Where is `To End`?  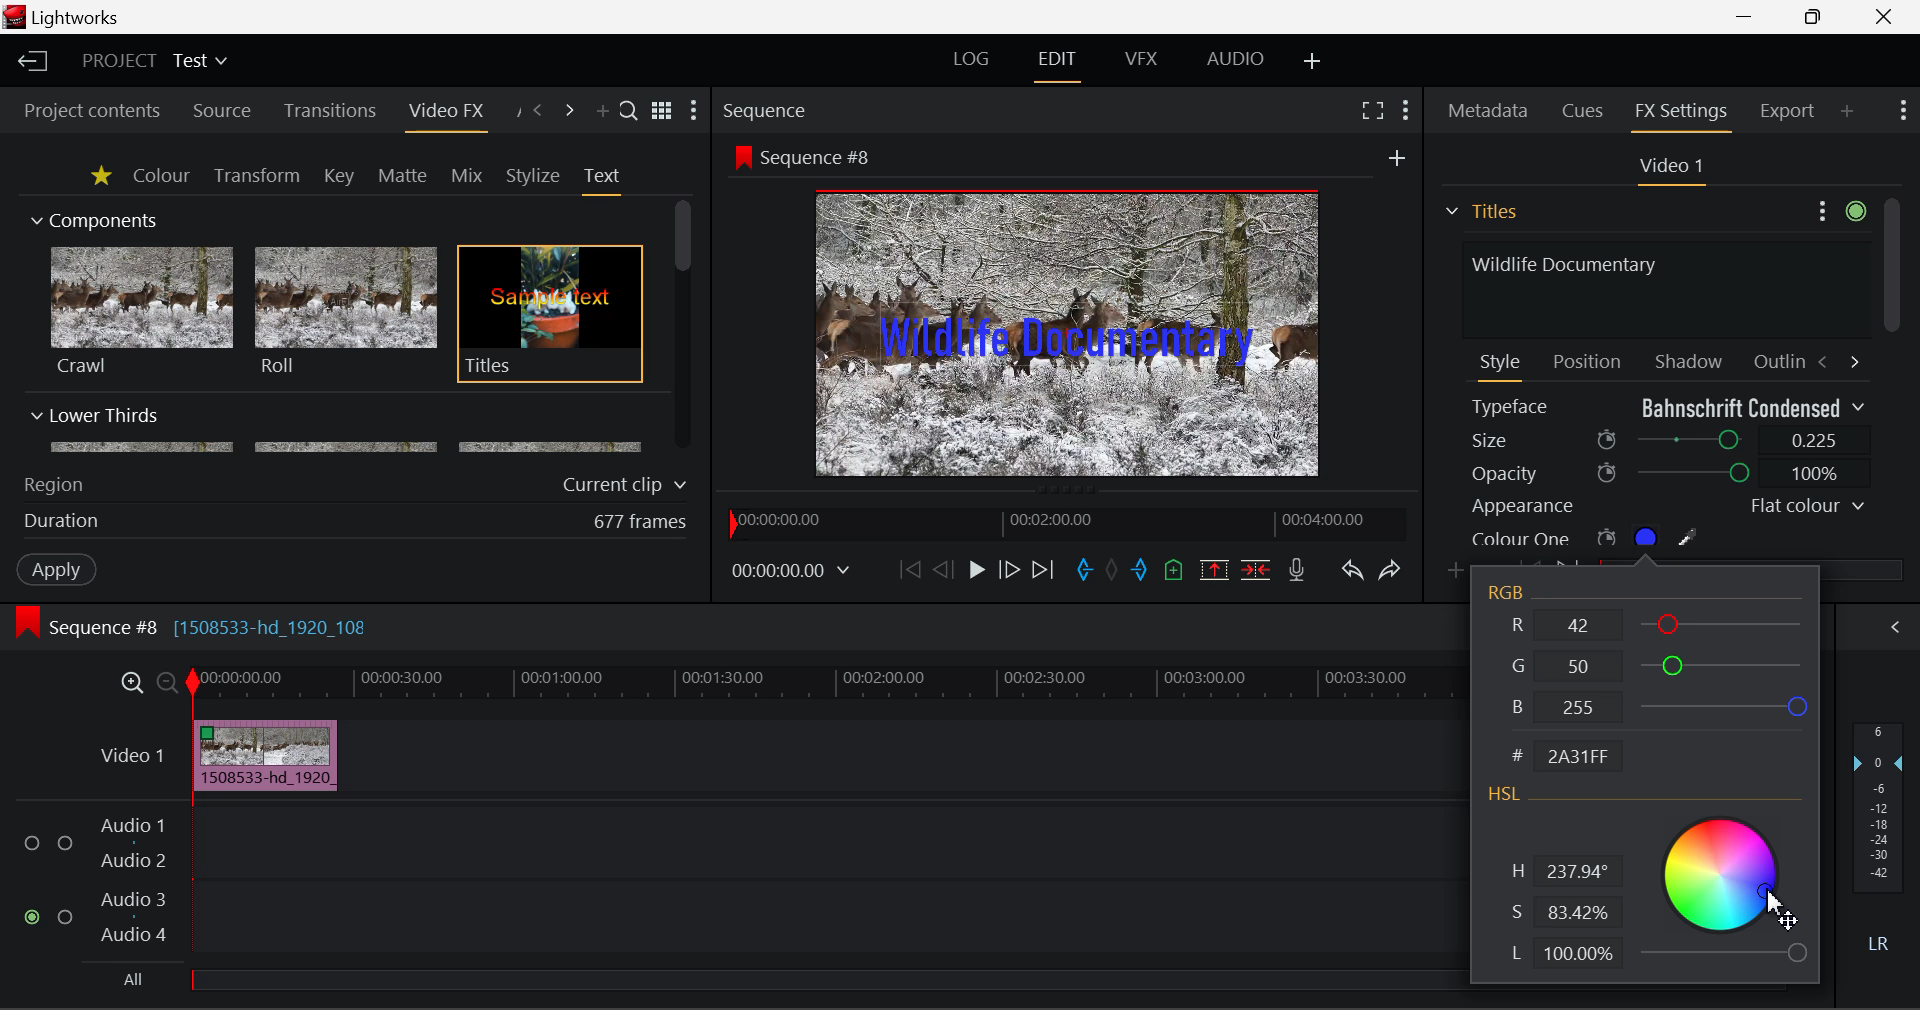 To End is located at coordinates (1044, 573).